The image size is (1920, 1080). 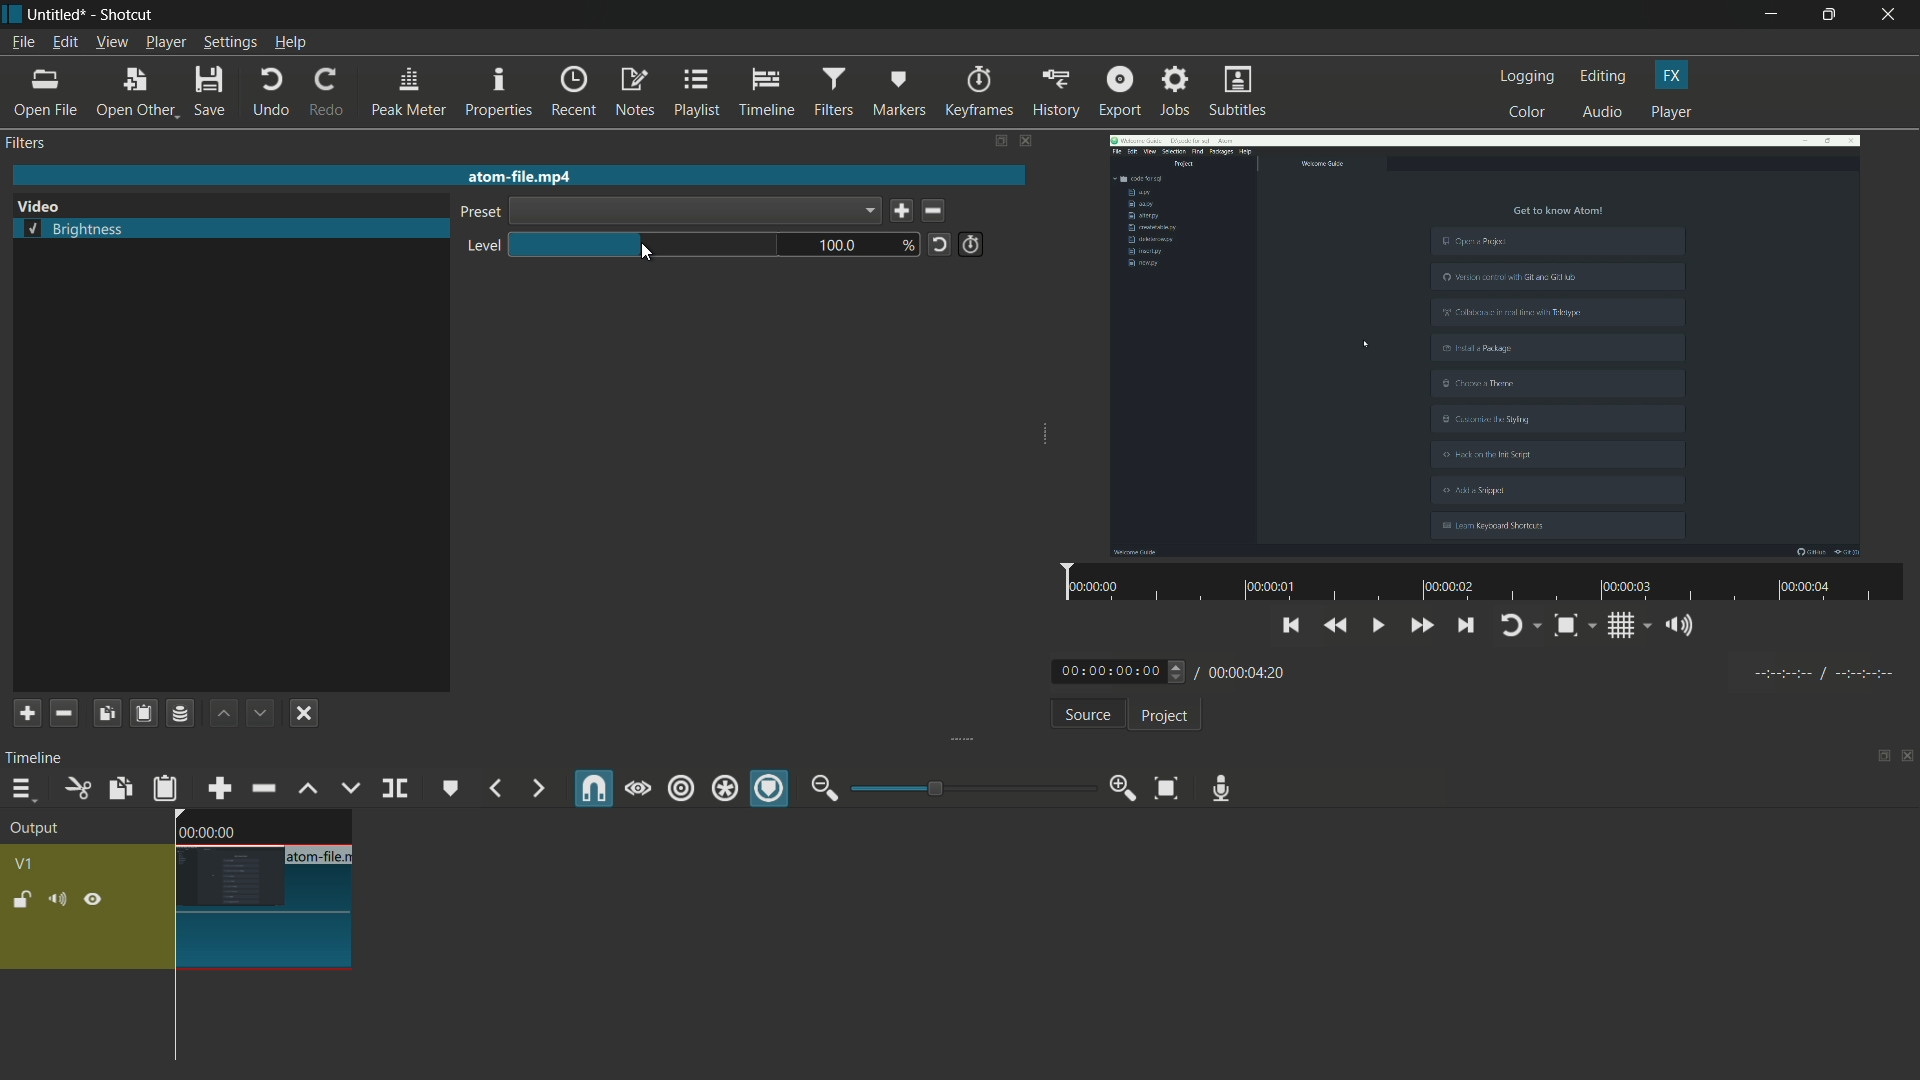 What do you see at coordinates (307, 788) in the screenshot?
I see `lift` at bounding box center [307, 788].